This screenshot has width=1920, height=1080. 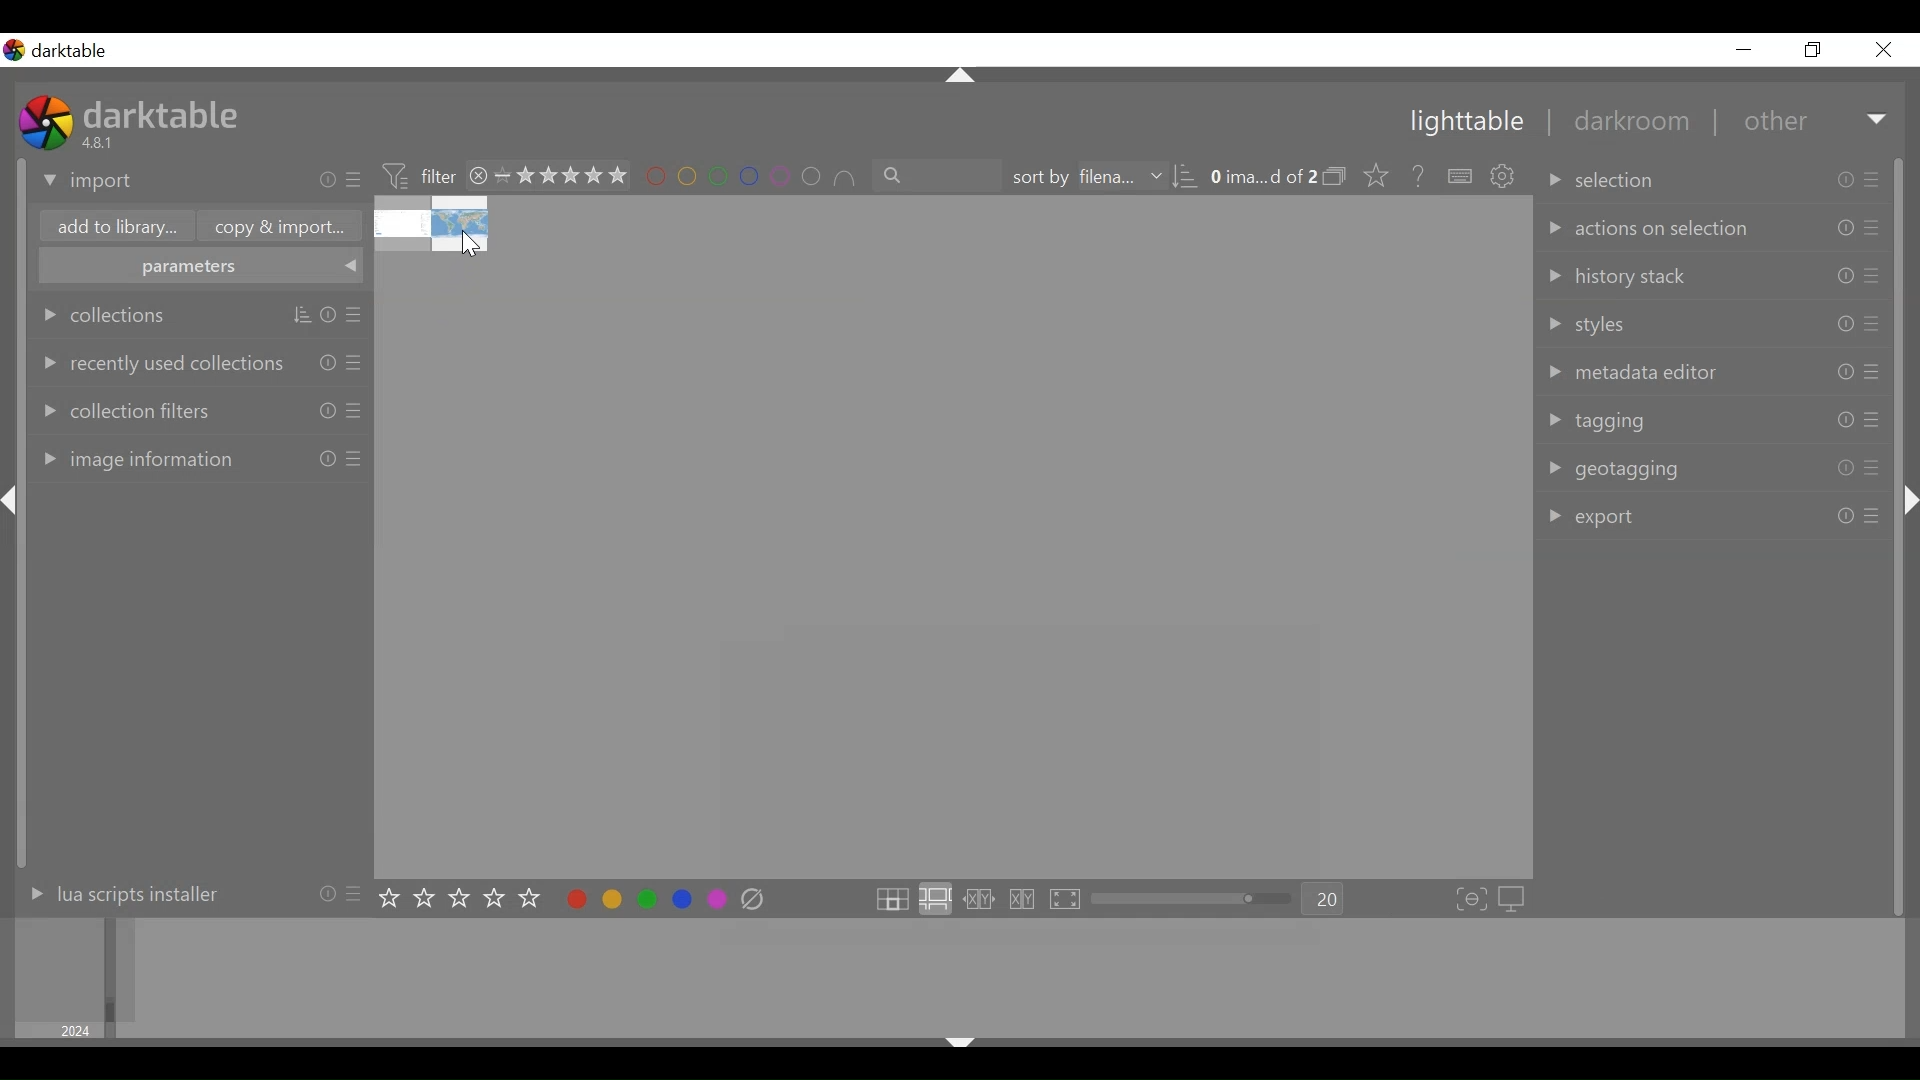 I want to click on collapse/expand grouped images, so click(x=1340, y=178).